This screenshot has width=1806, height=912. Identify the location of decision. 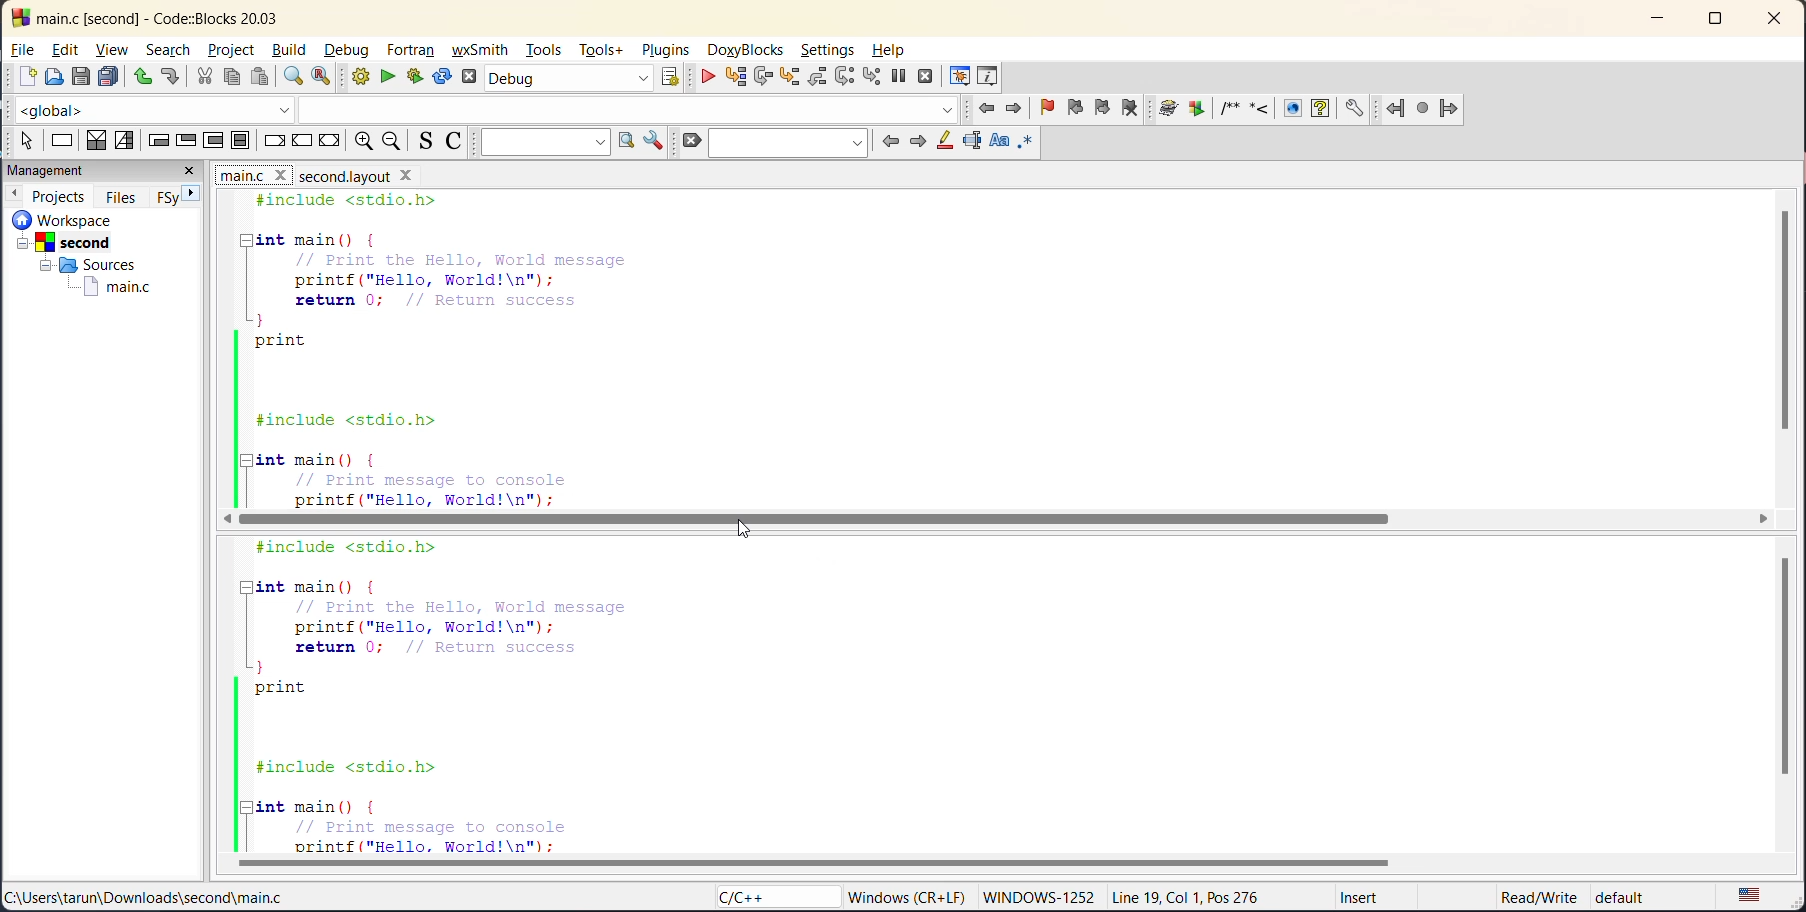
(95, 139).